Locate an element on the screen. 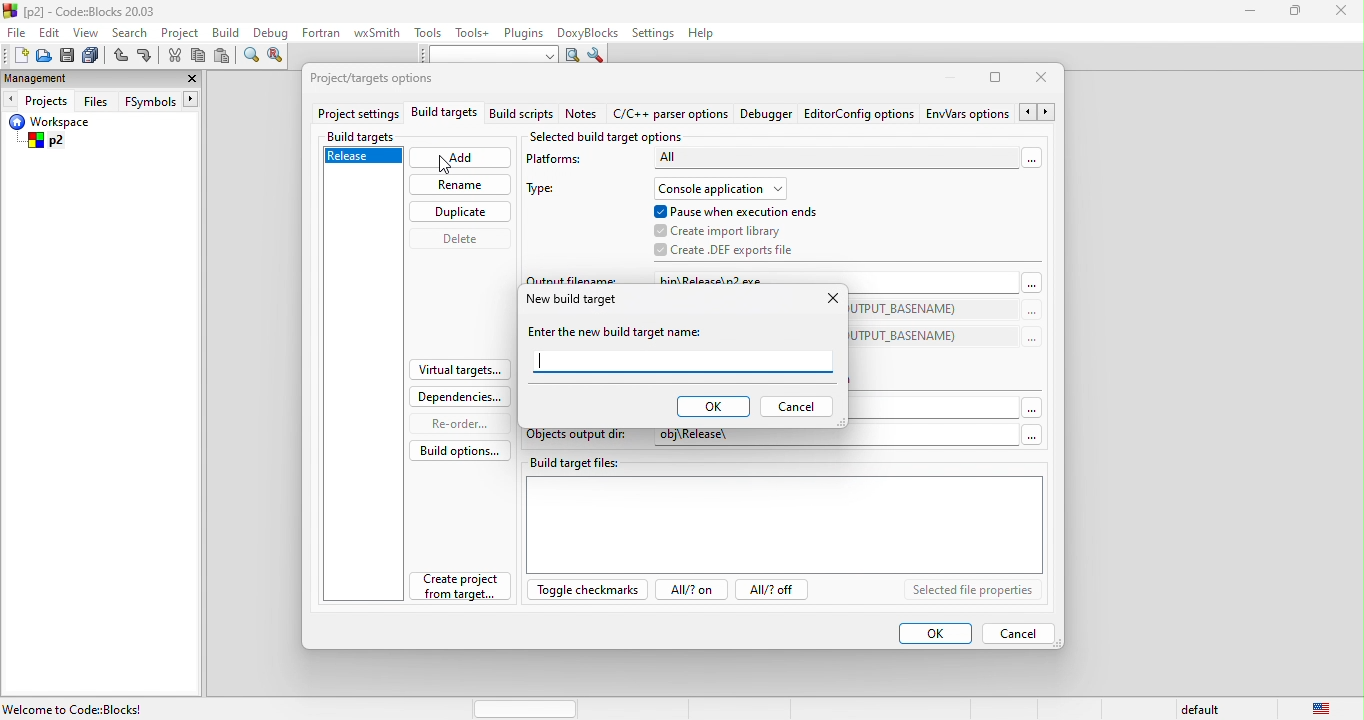 This screenshot has width=1364, height=720. cancel is located at coordinates (1019, 634).